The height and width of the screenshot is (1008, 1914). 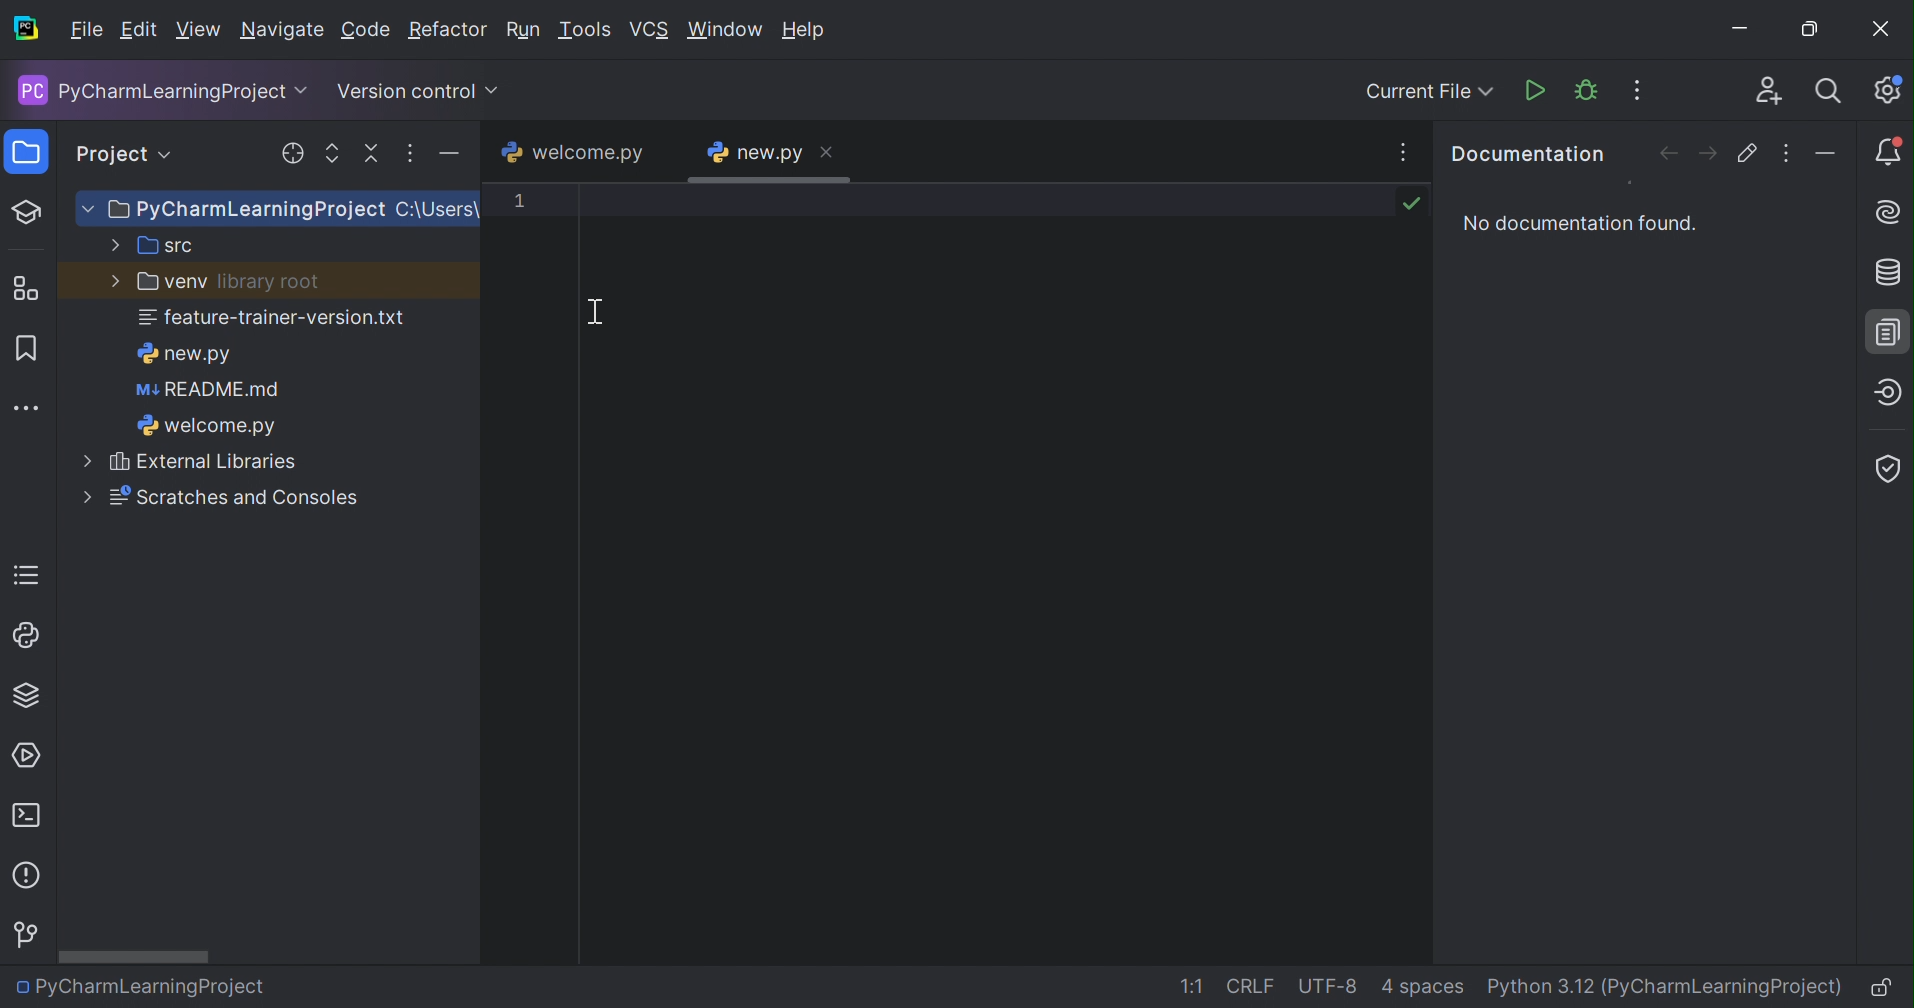 What do you see at coordinates (1888, 990) in the screenshot?
I see `Make file read-only` at bounding box center [1888, 990].